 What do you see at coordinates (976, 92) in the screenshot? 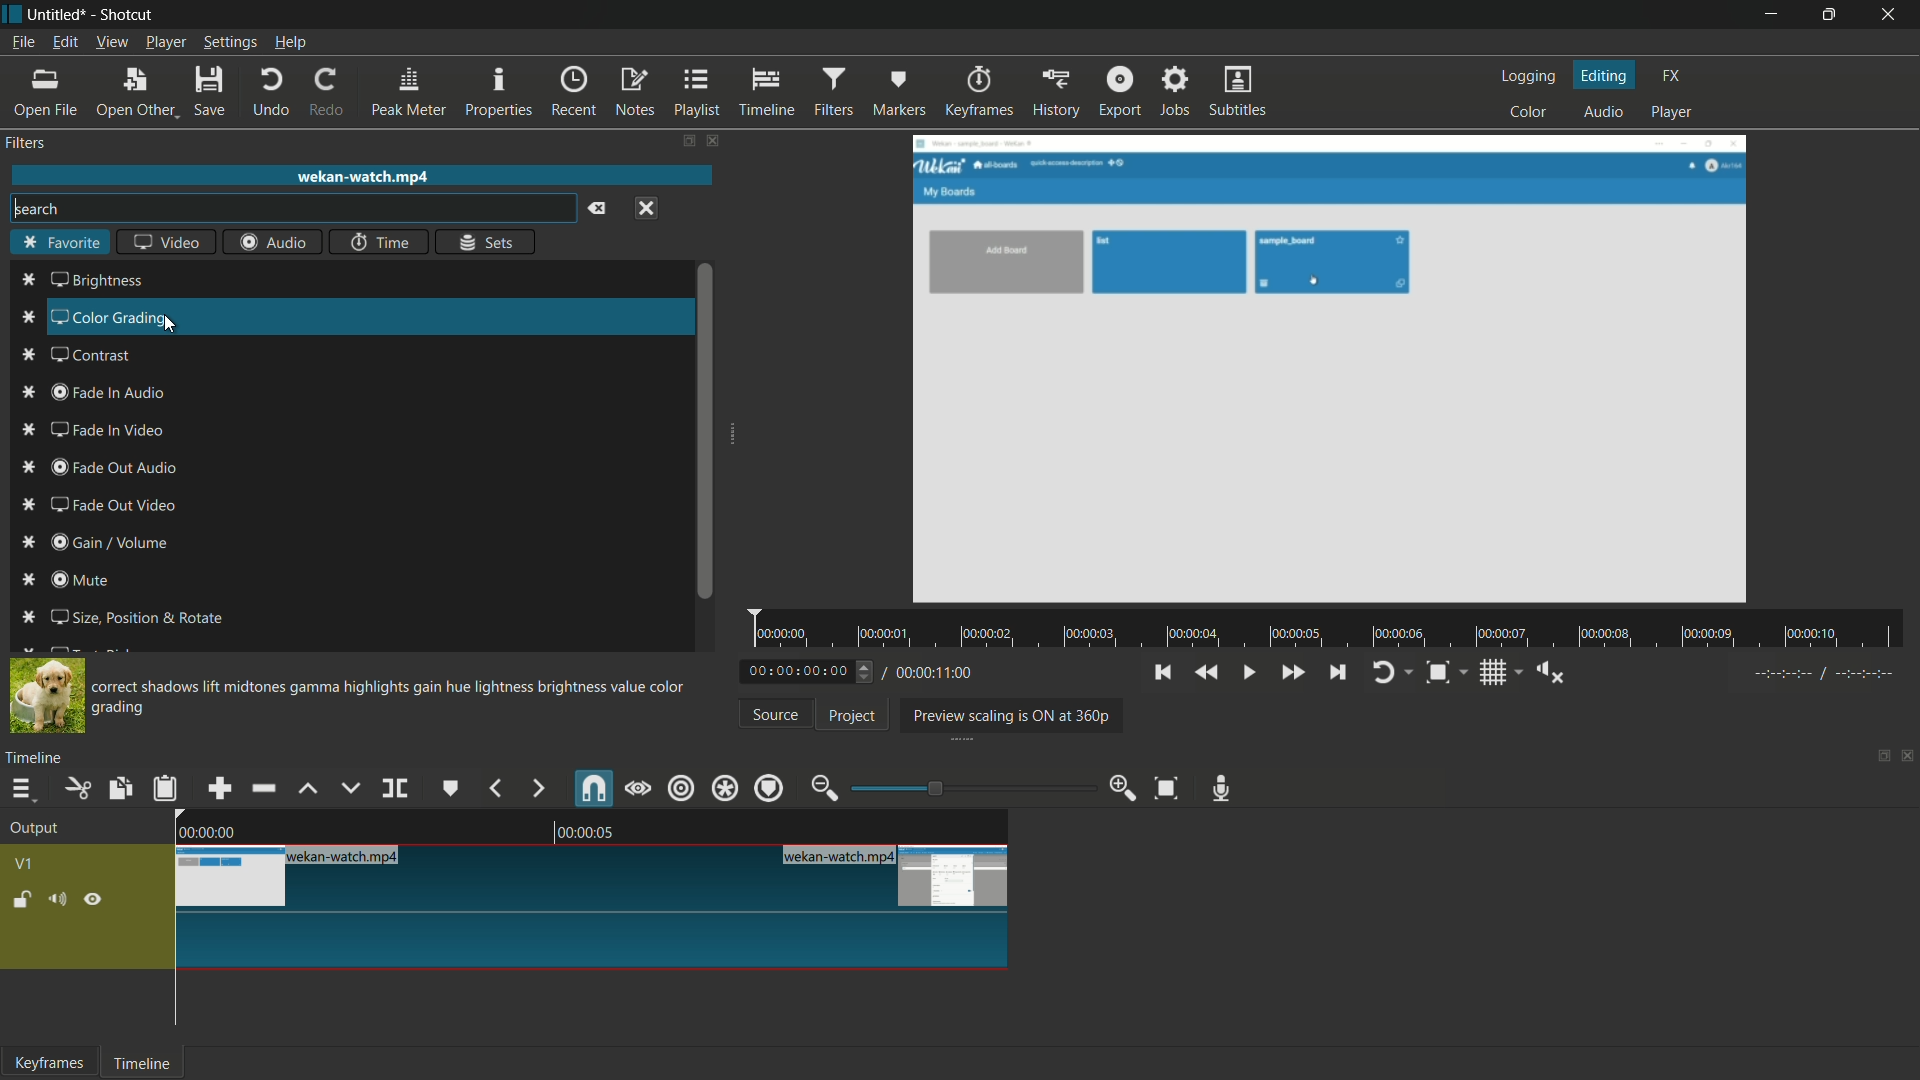
I see `keyframes` at bounding box center [976, 92].